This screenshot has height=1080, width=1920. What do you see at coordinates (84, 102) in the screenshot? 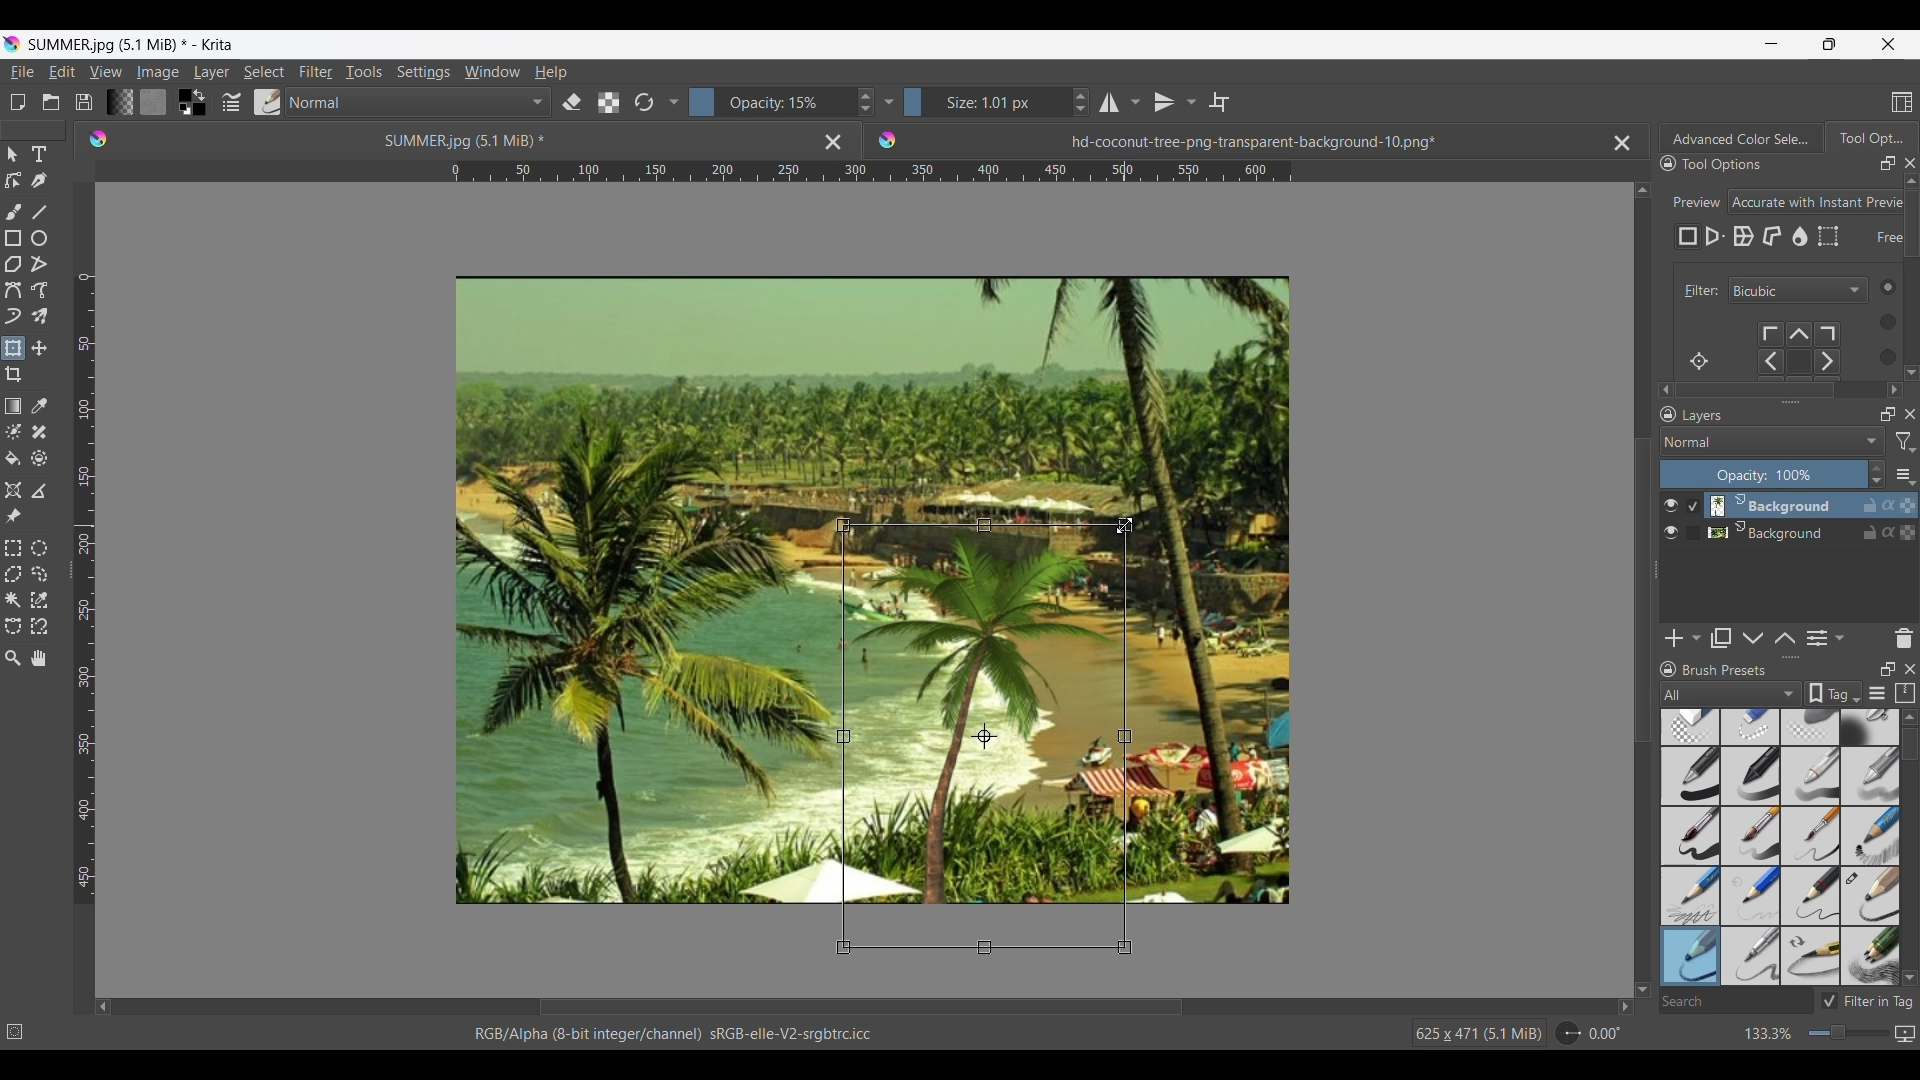
I see `Save` at bounding box center [84, 102].